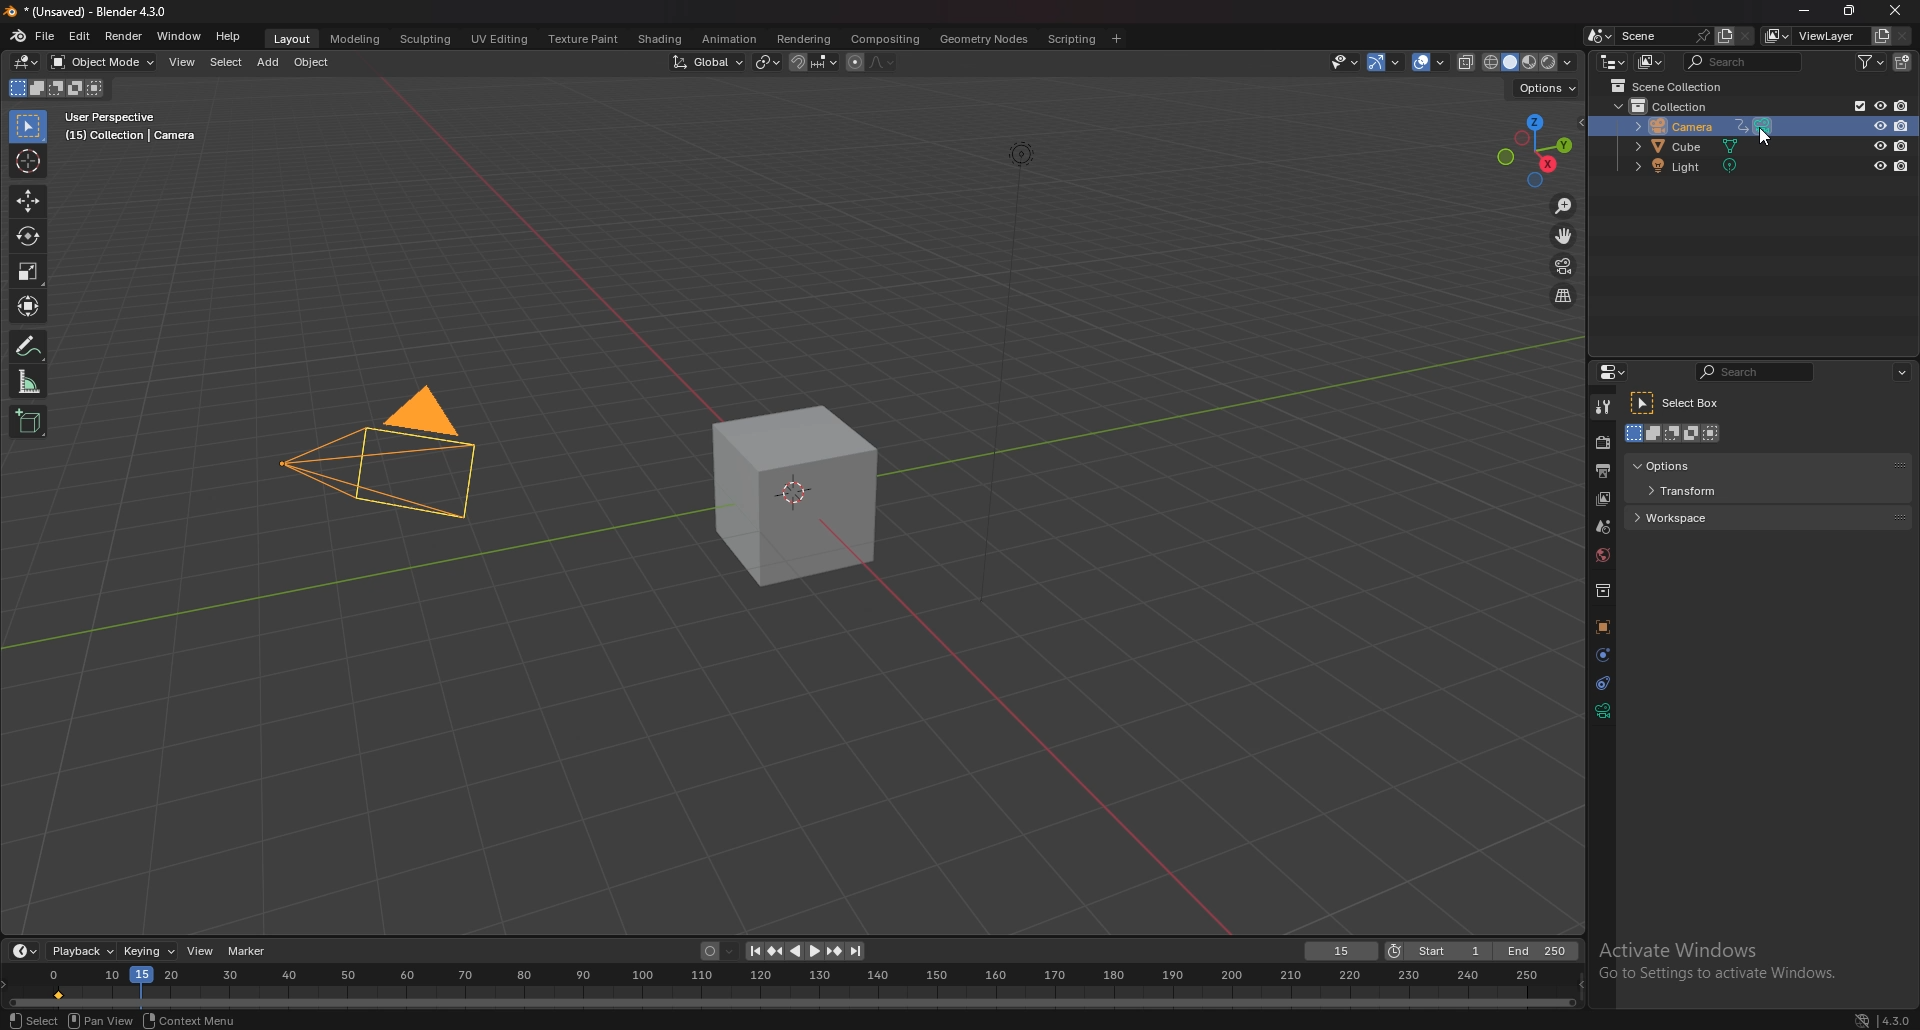  Describe the element at coordinates (1699, 125) in the screenshot. I see `camera` at that location.